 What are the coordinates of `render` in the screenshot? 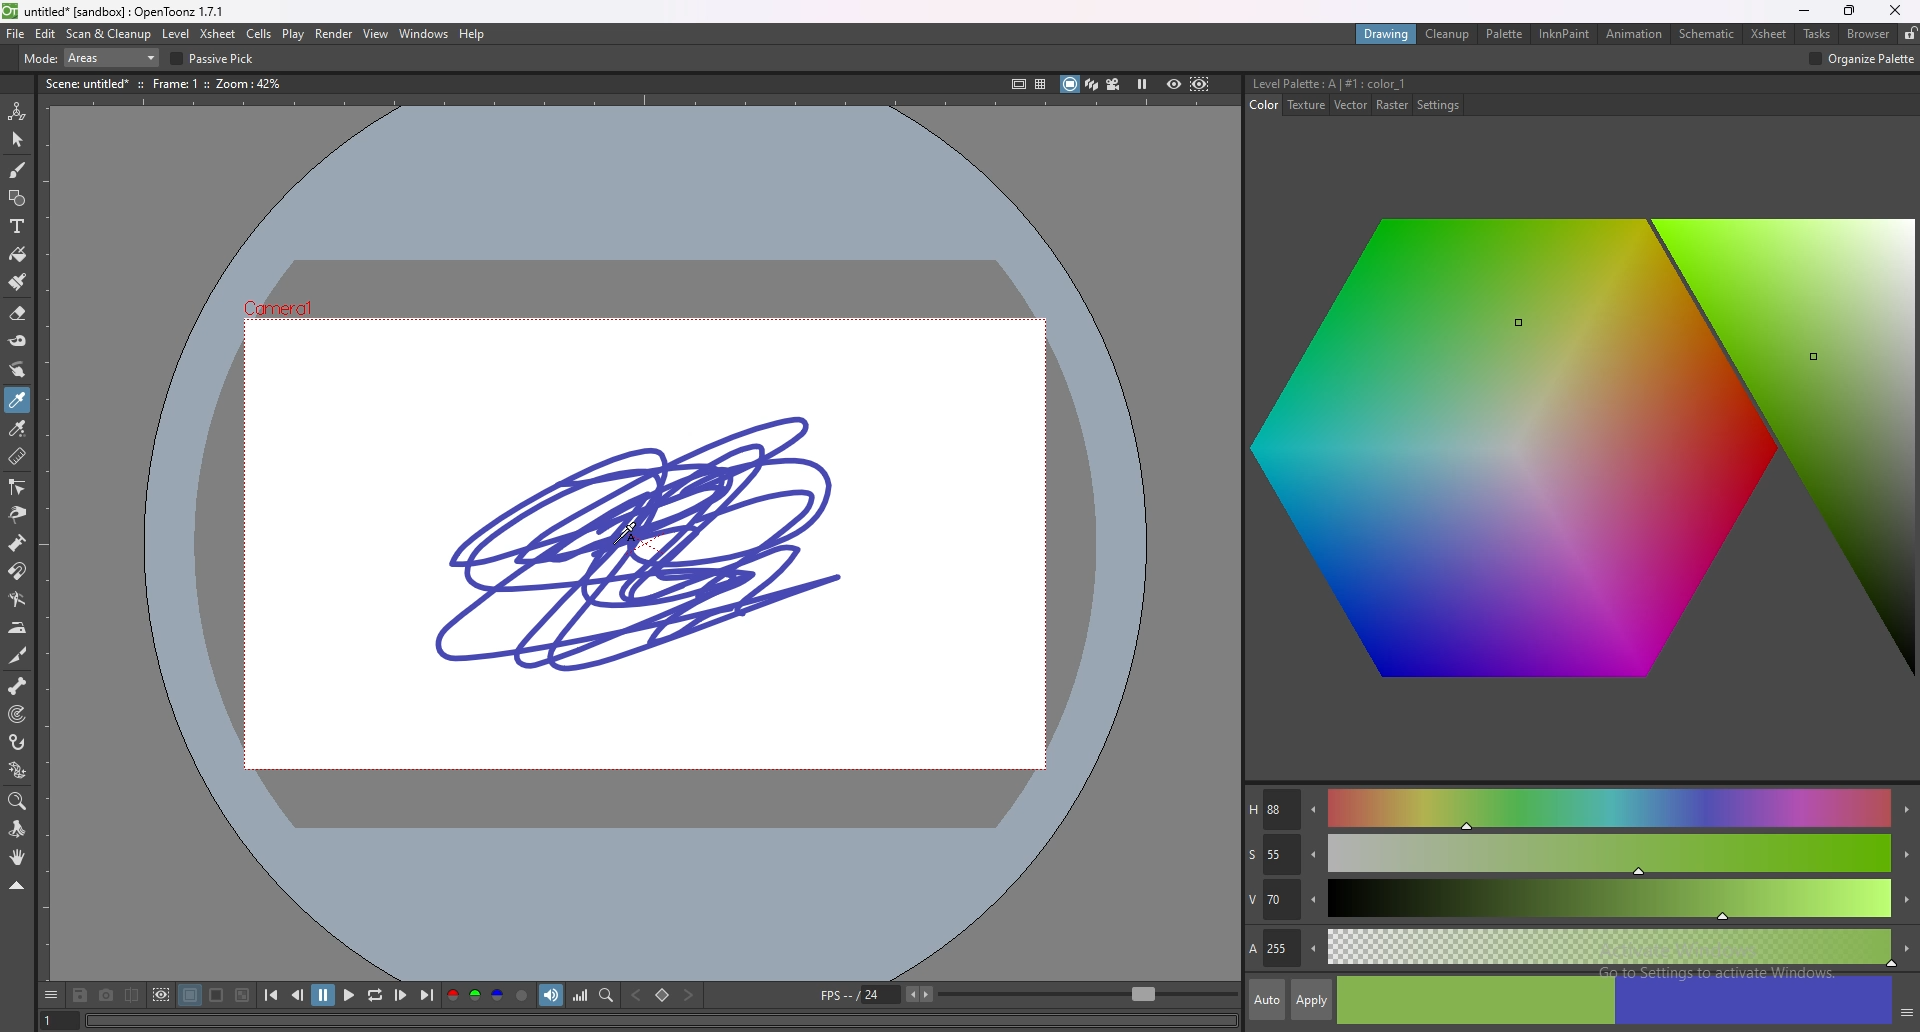 It's located at (335, 33).